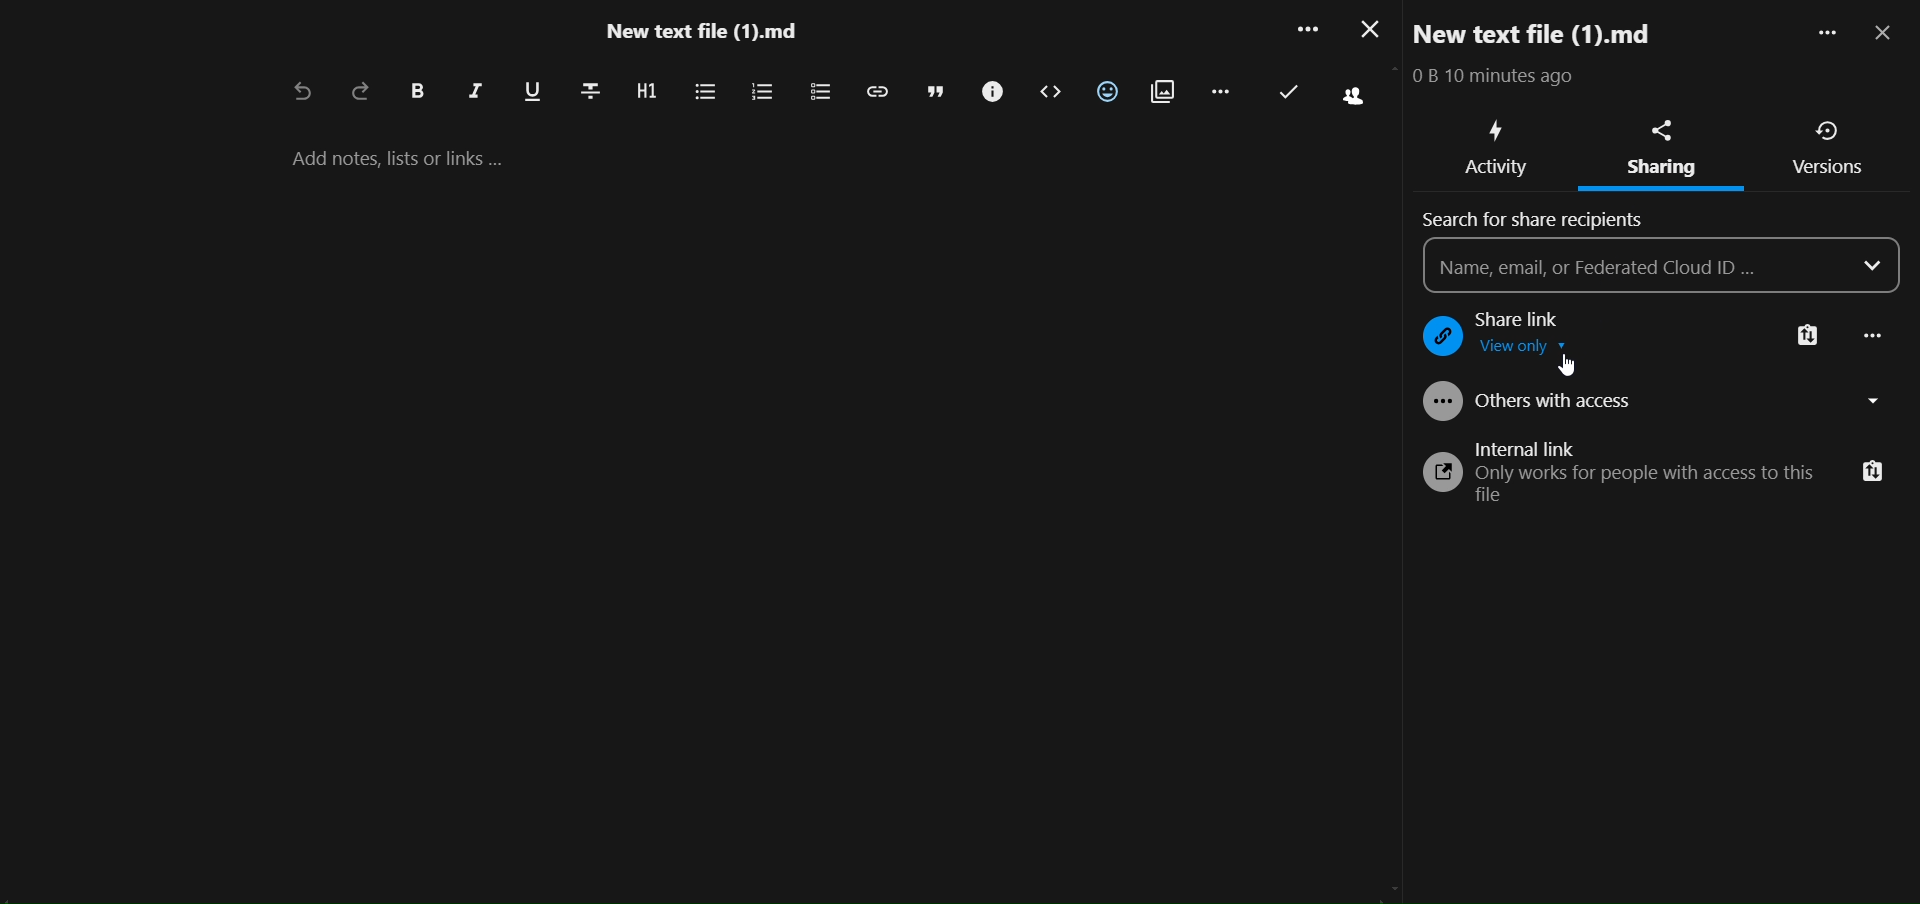 This screenshot has height=904, width=1920. What do you see at coordinates (1542, 220) in the screenshot?
I see `search for share recipients` at bounding box center [1542, 220].